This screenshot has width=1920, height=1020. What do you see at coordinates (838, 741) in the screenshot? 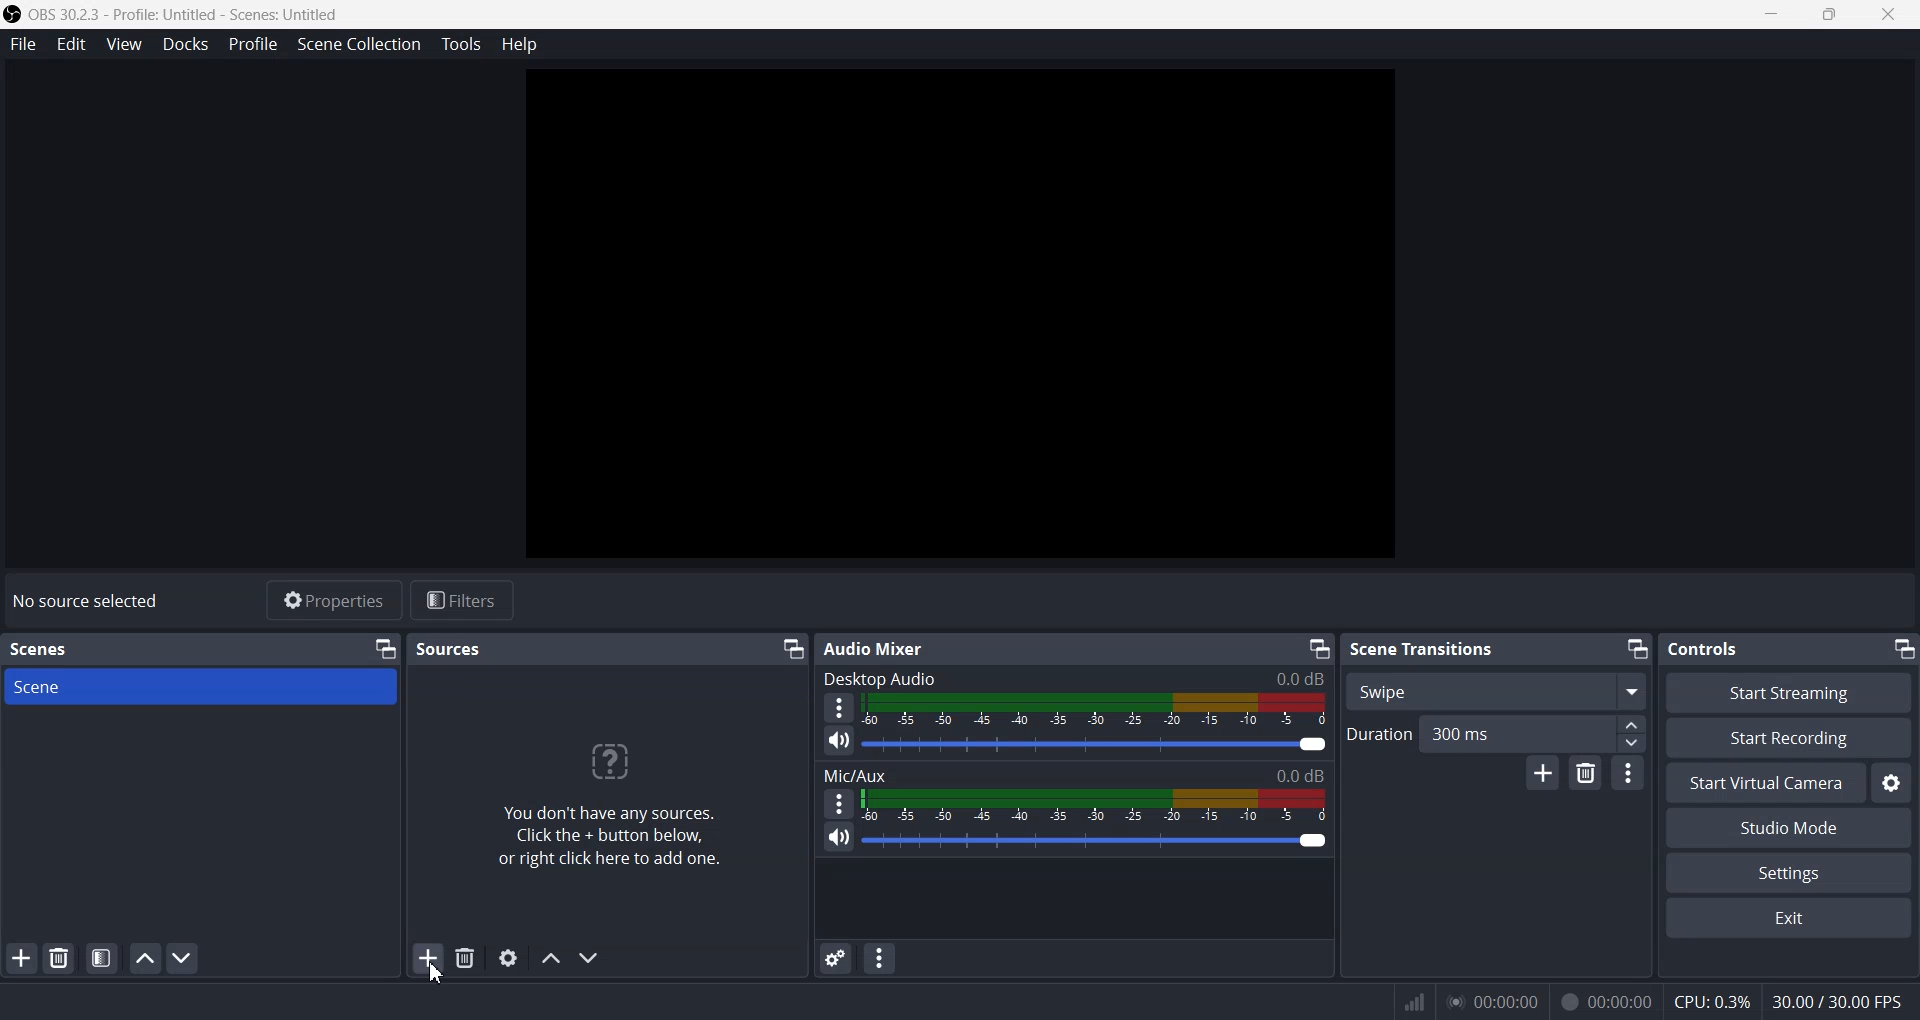
I see `Mute/ Unmute` at bounding box center [838, 741].